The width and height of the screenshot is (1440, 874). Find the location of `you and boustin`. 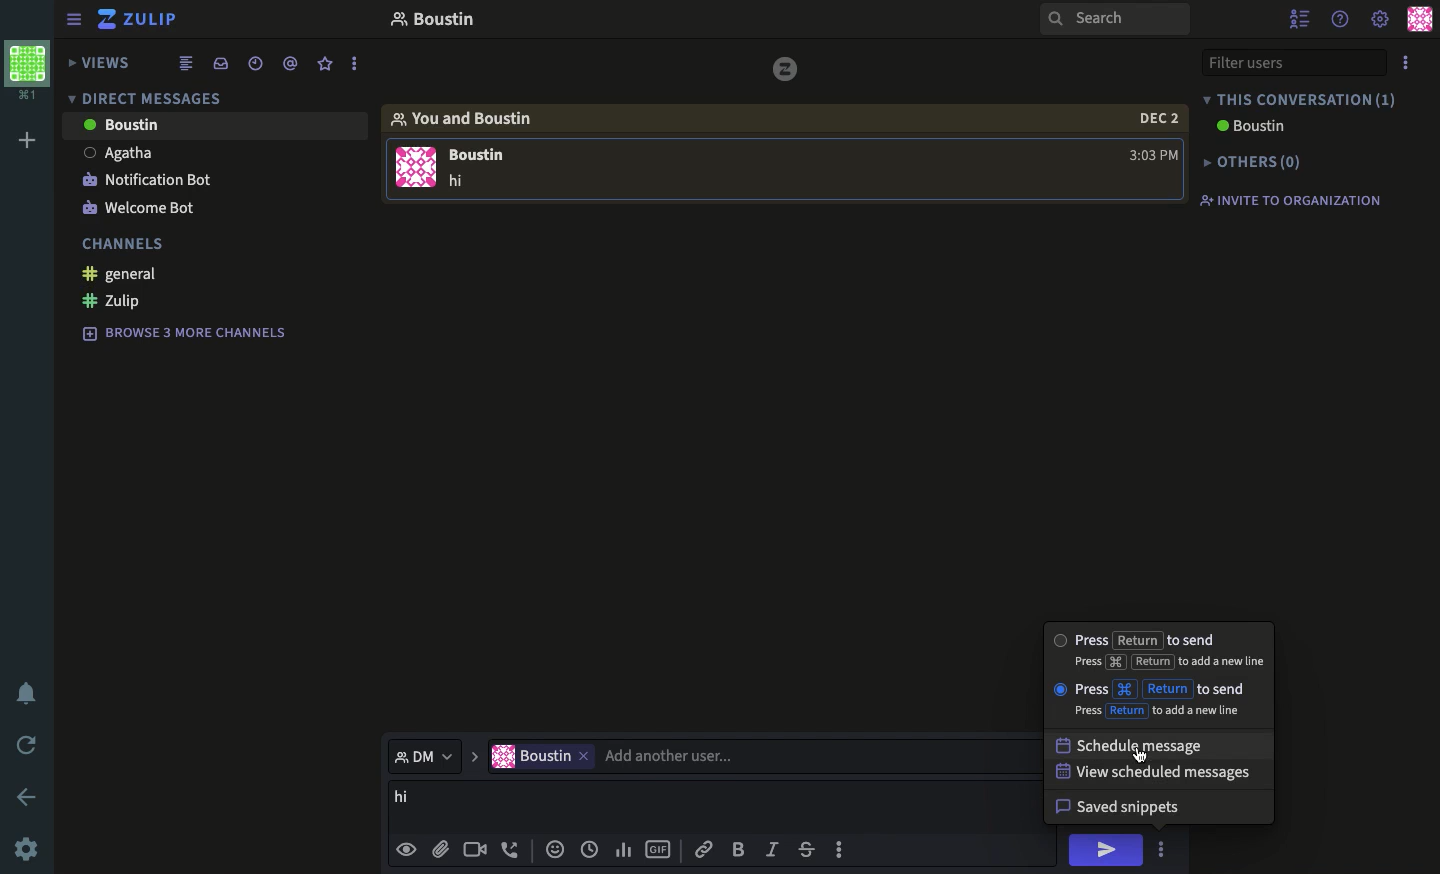

you and boustin is located at coordinates (473, 117).